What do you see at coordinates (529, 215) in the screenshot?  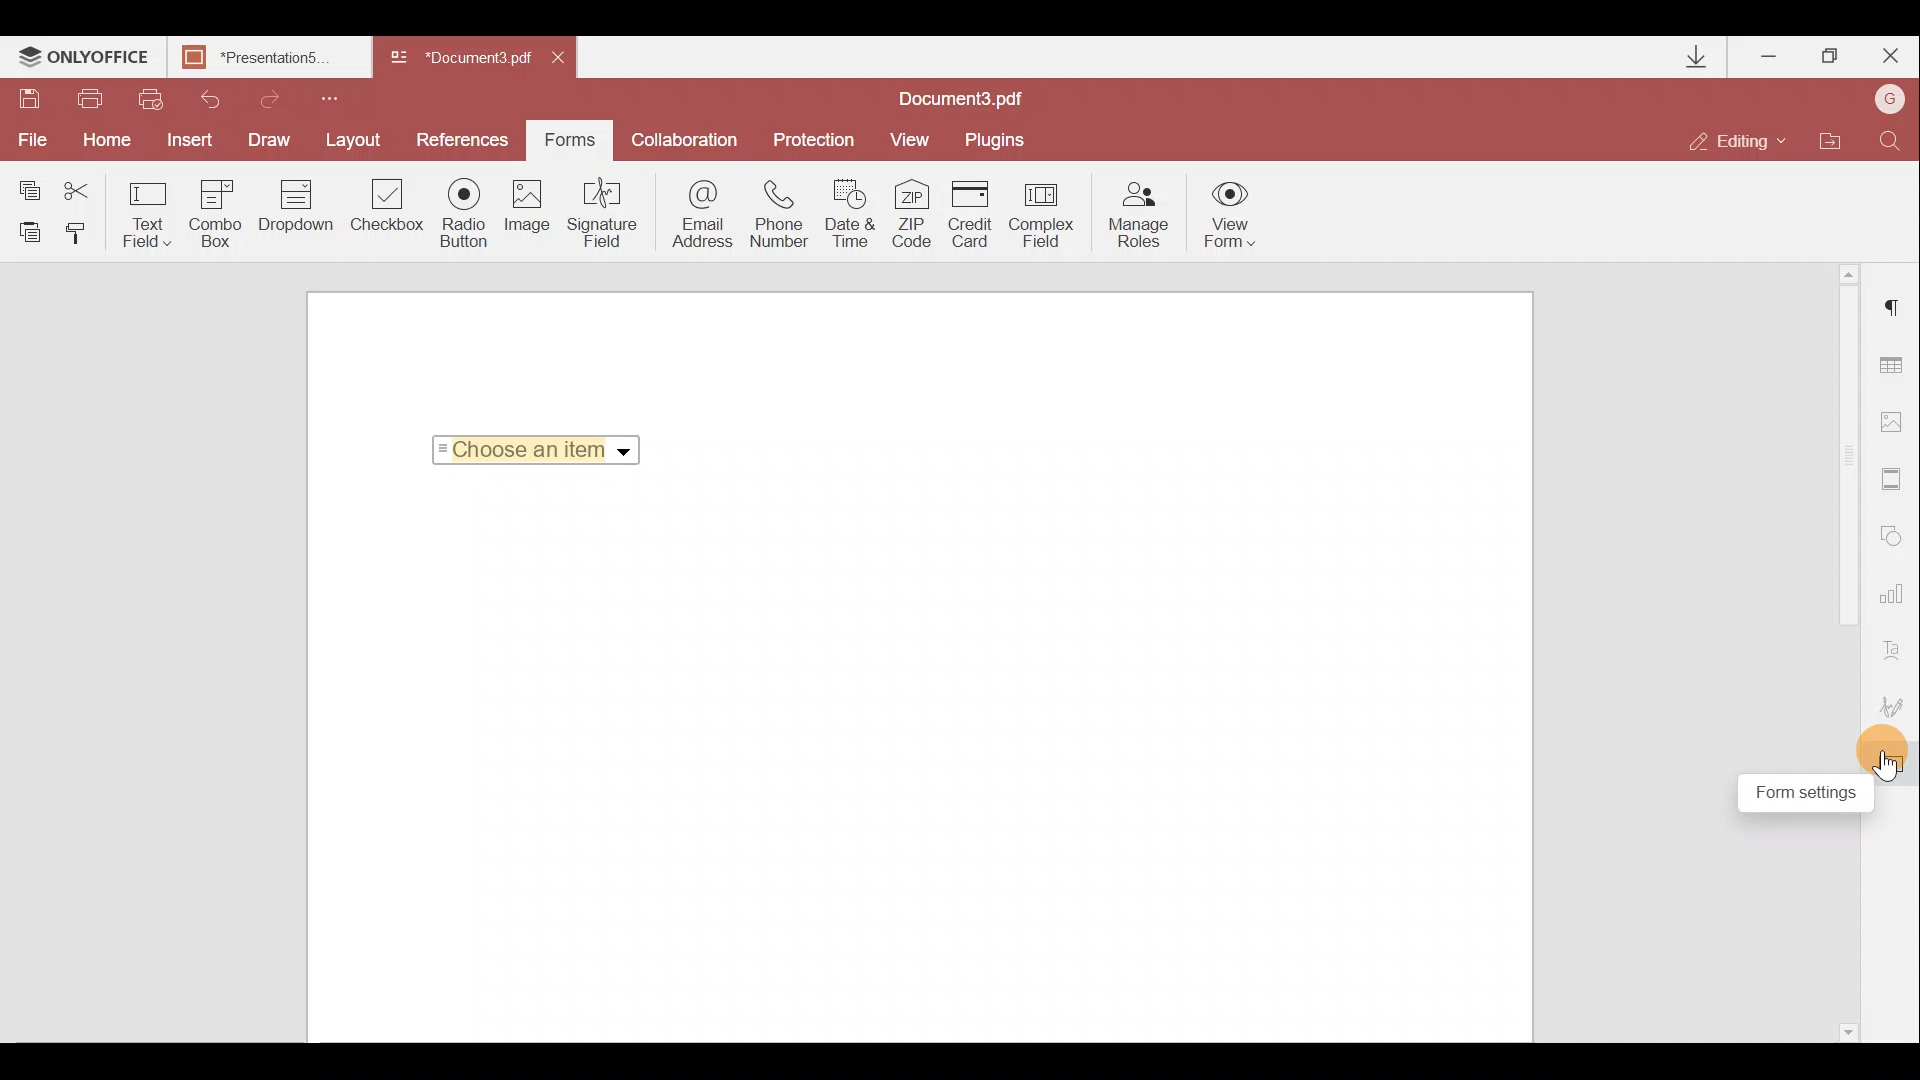 I see `Image` at bounding box center [529, 215].